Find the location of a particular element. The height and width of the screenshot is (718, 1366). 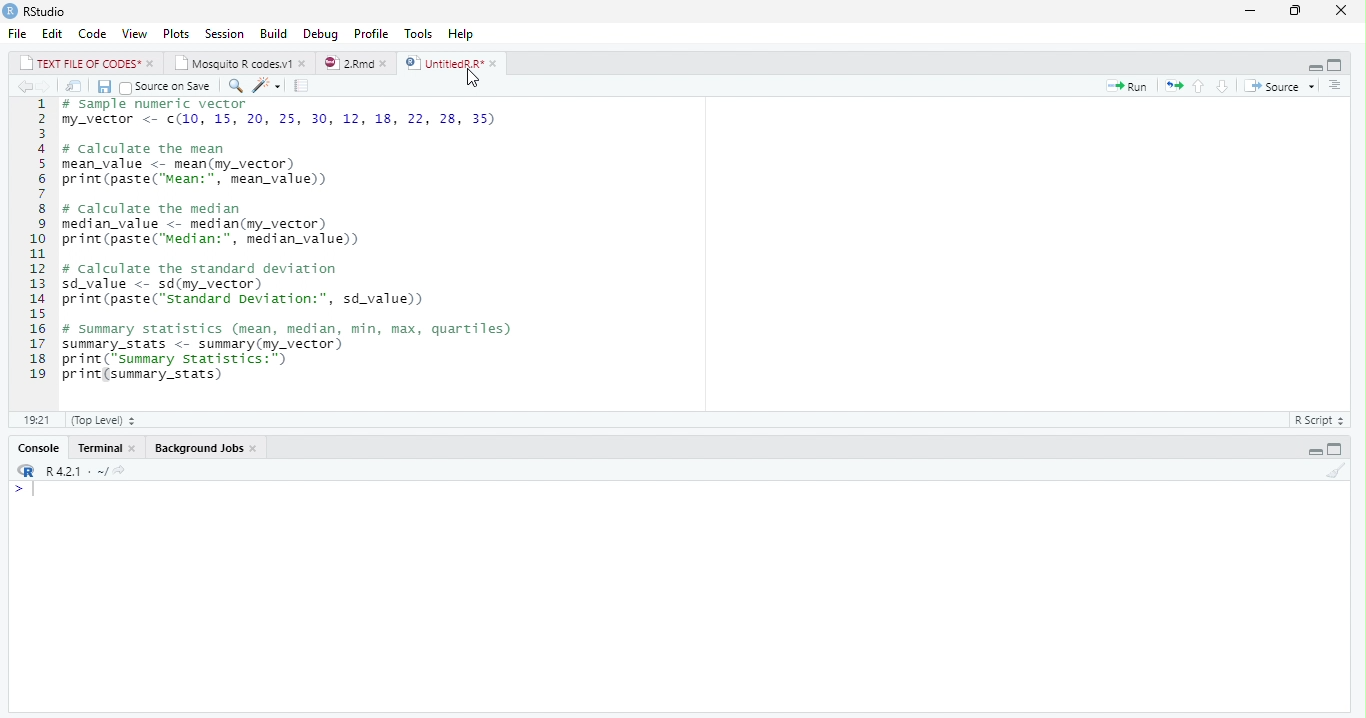

Background Jobs is located at coordinates (199, 448).